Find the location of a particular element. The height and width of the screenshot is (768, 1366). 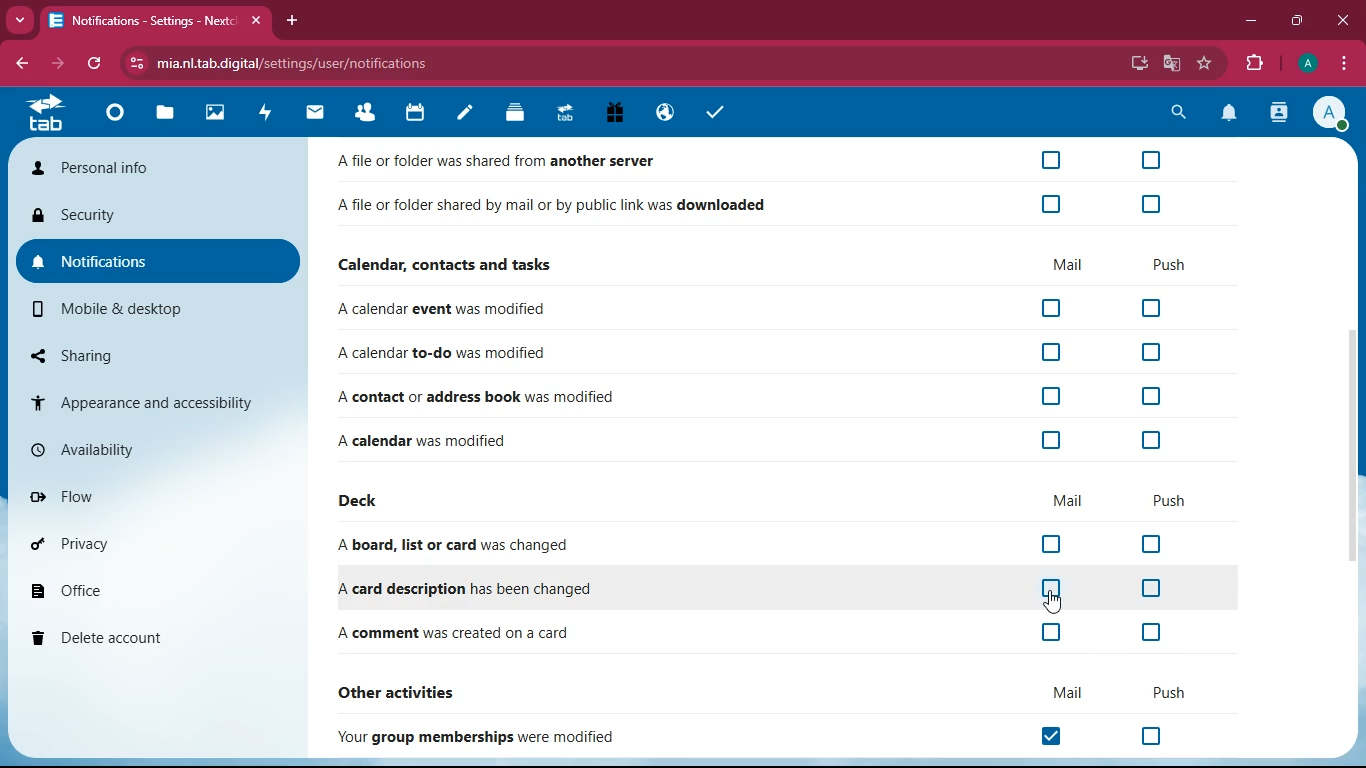

off is located at coordinates (1153, 201).